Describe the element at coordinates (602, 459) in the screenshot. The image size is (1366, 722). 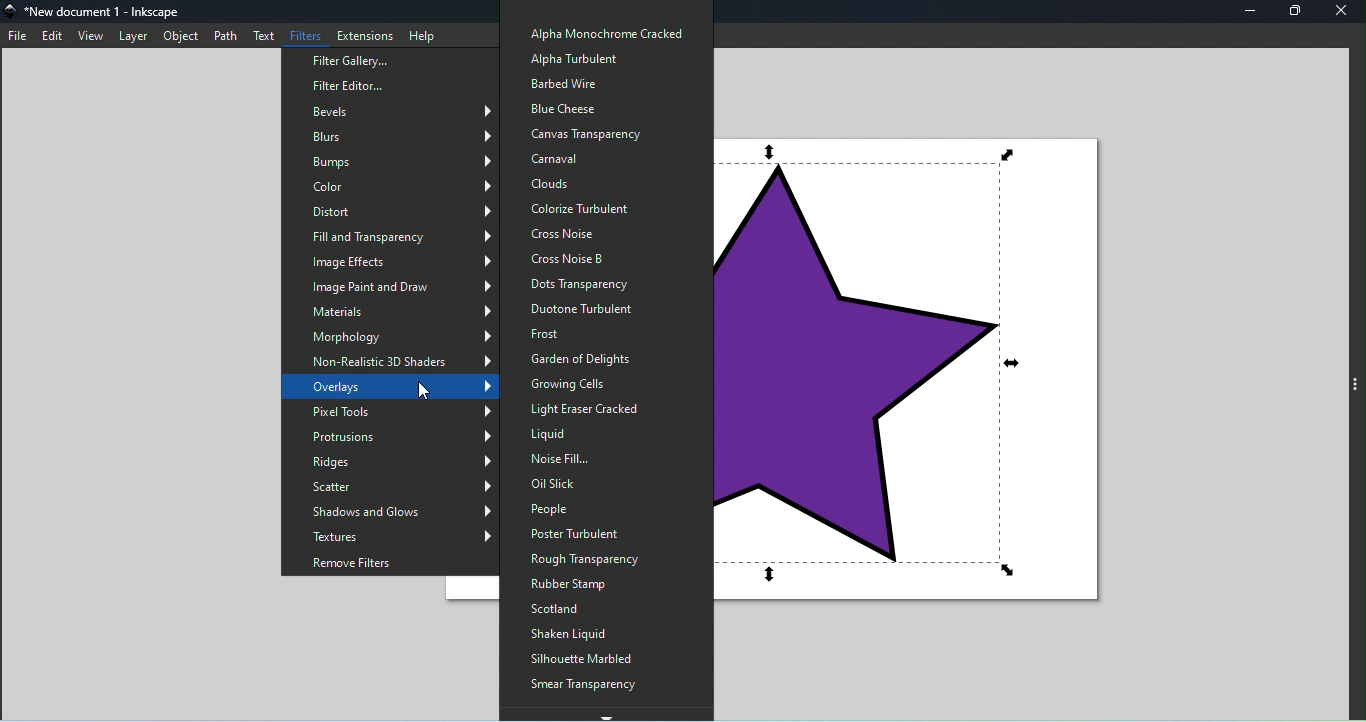
I see `Noise fill` at that location.